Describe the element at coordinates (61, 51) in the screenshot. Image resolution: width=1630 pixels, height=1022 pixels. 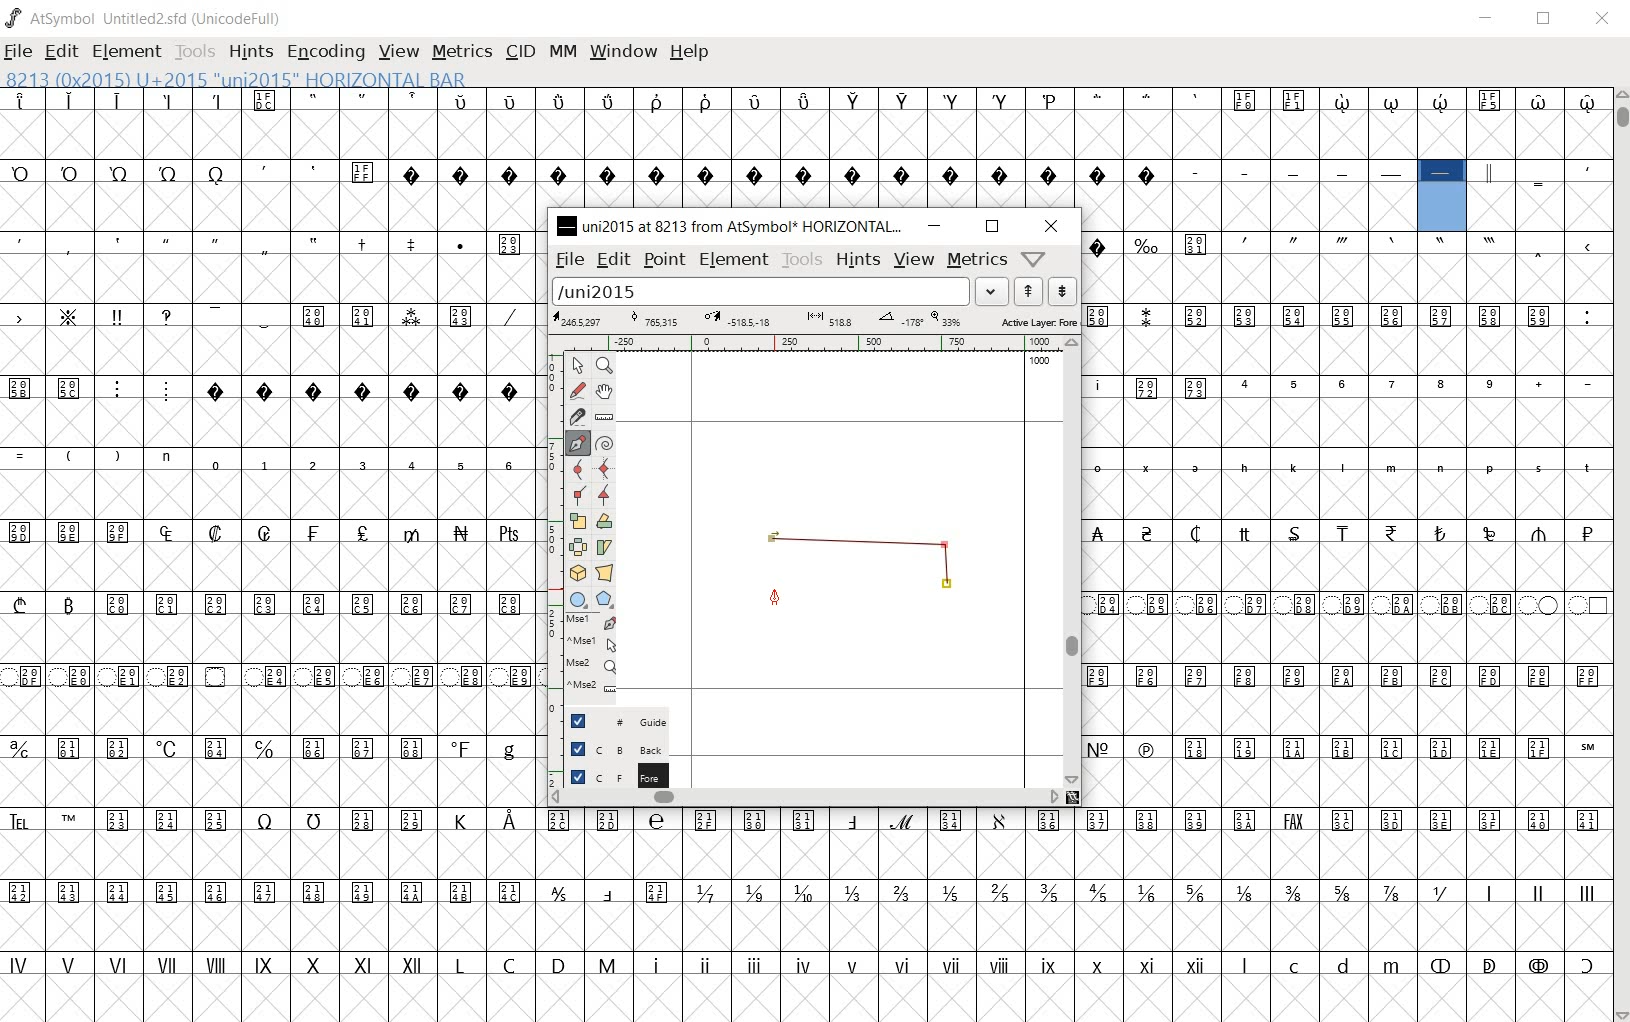
I see `EDIT` at that location.